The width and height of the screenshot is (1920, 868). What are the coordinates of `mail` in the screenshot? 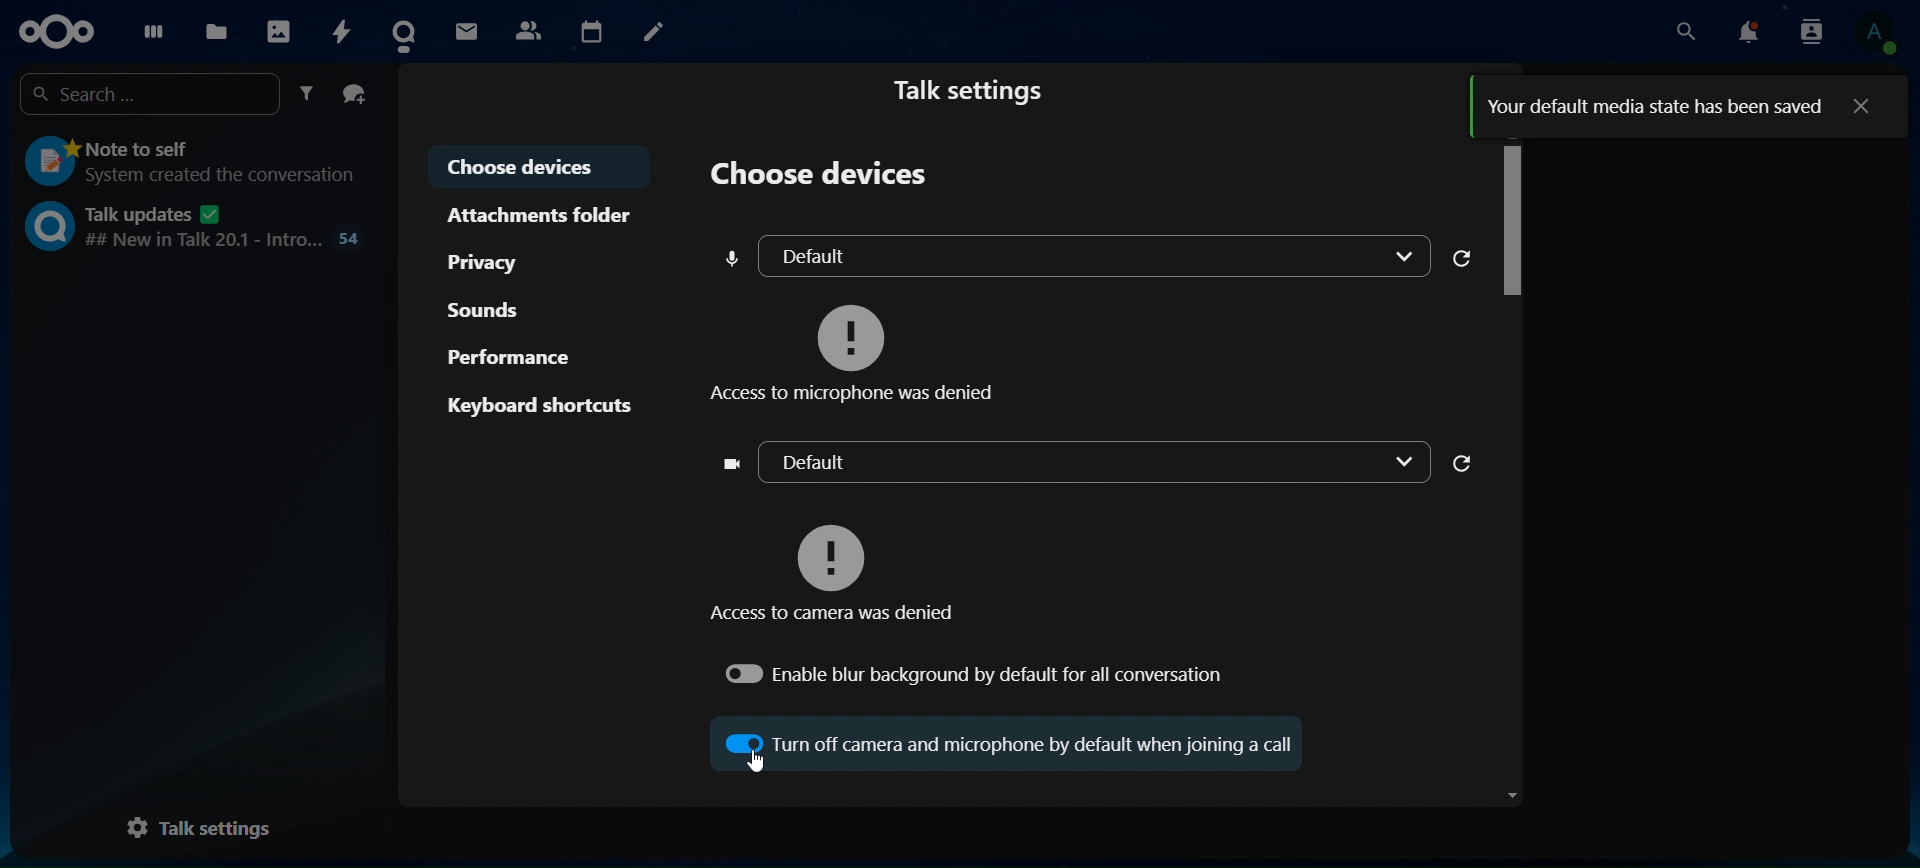 It's located at (467, 29).